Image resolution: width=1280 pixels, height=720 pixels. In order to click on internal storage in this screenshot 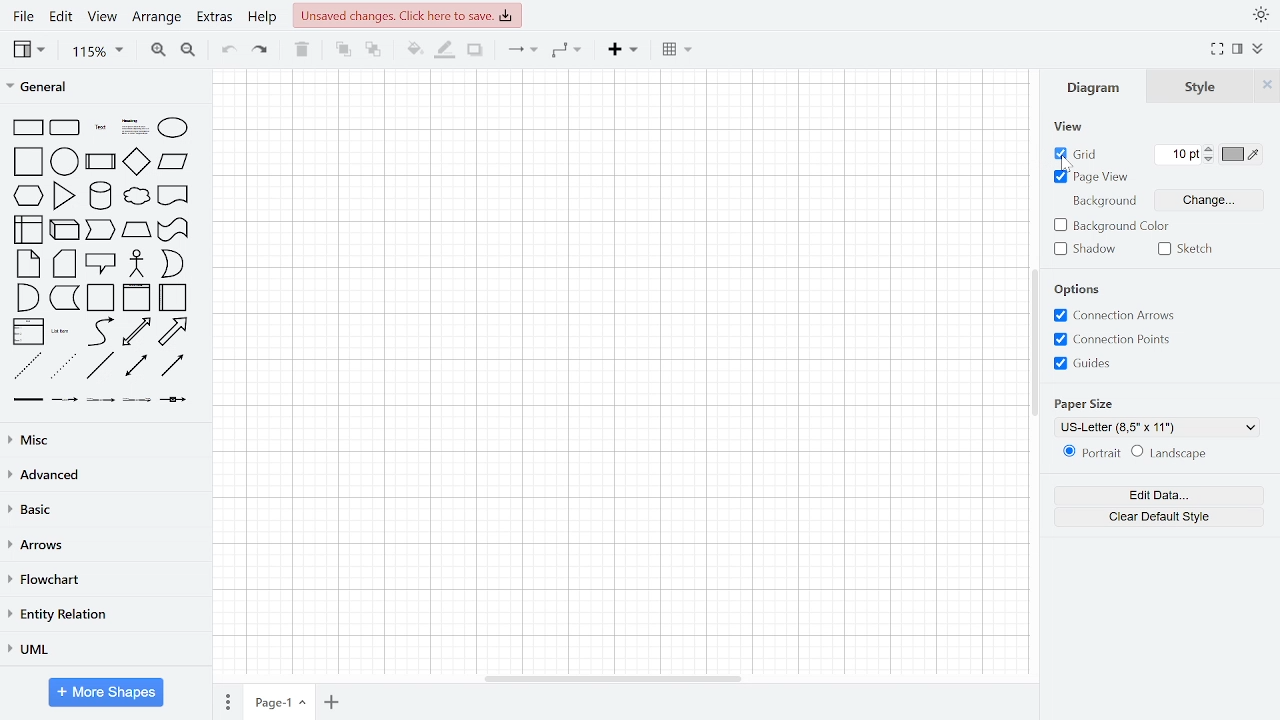, I will do `click(30, 231)`.